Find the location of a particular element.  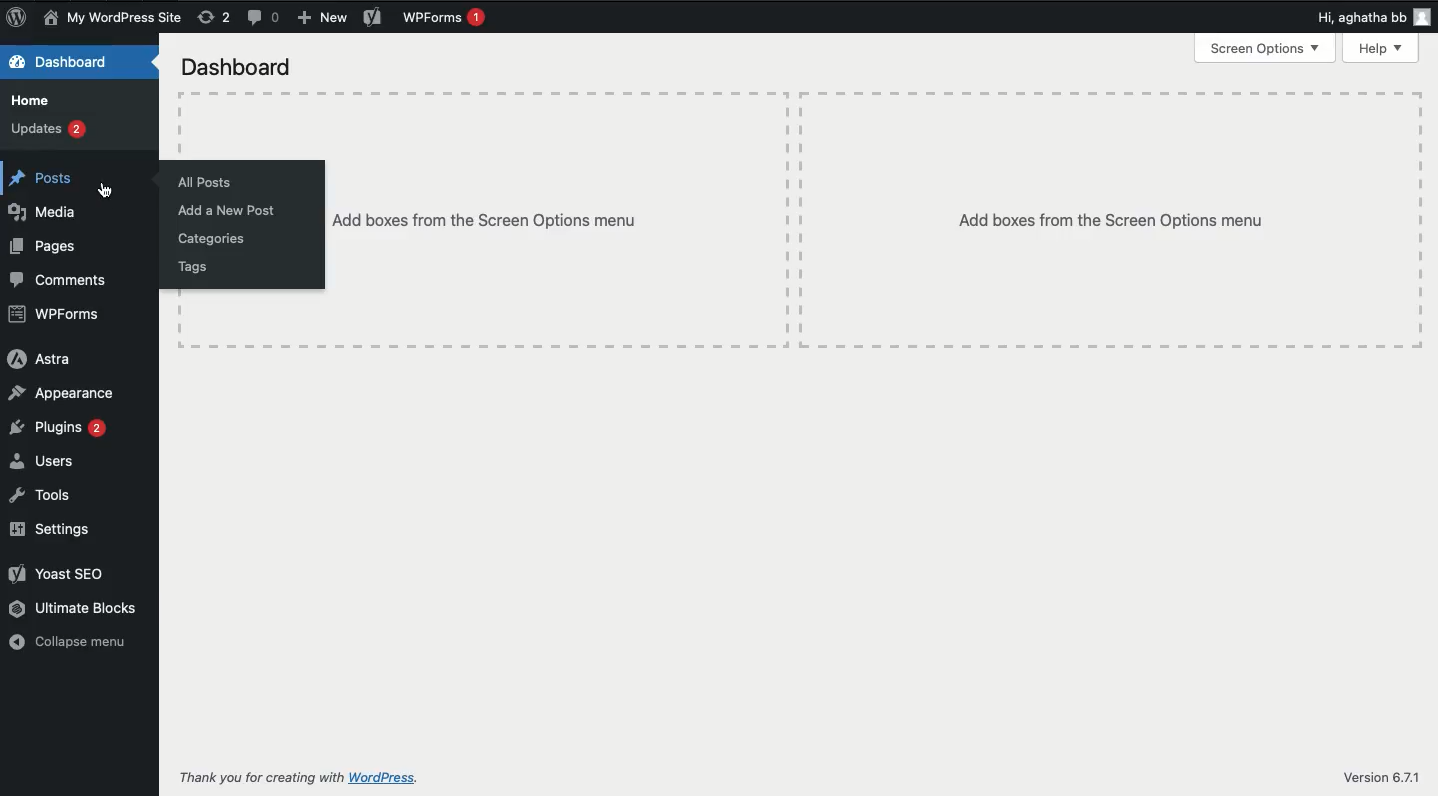

Revisions is located at coordinates (215, 17).